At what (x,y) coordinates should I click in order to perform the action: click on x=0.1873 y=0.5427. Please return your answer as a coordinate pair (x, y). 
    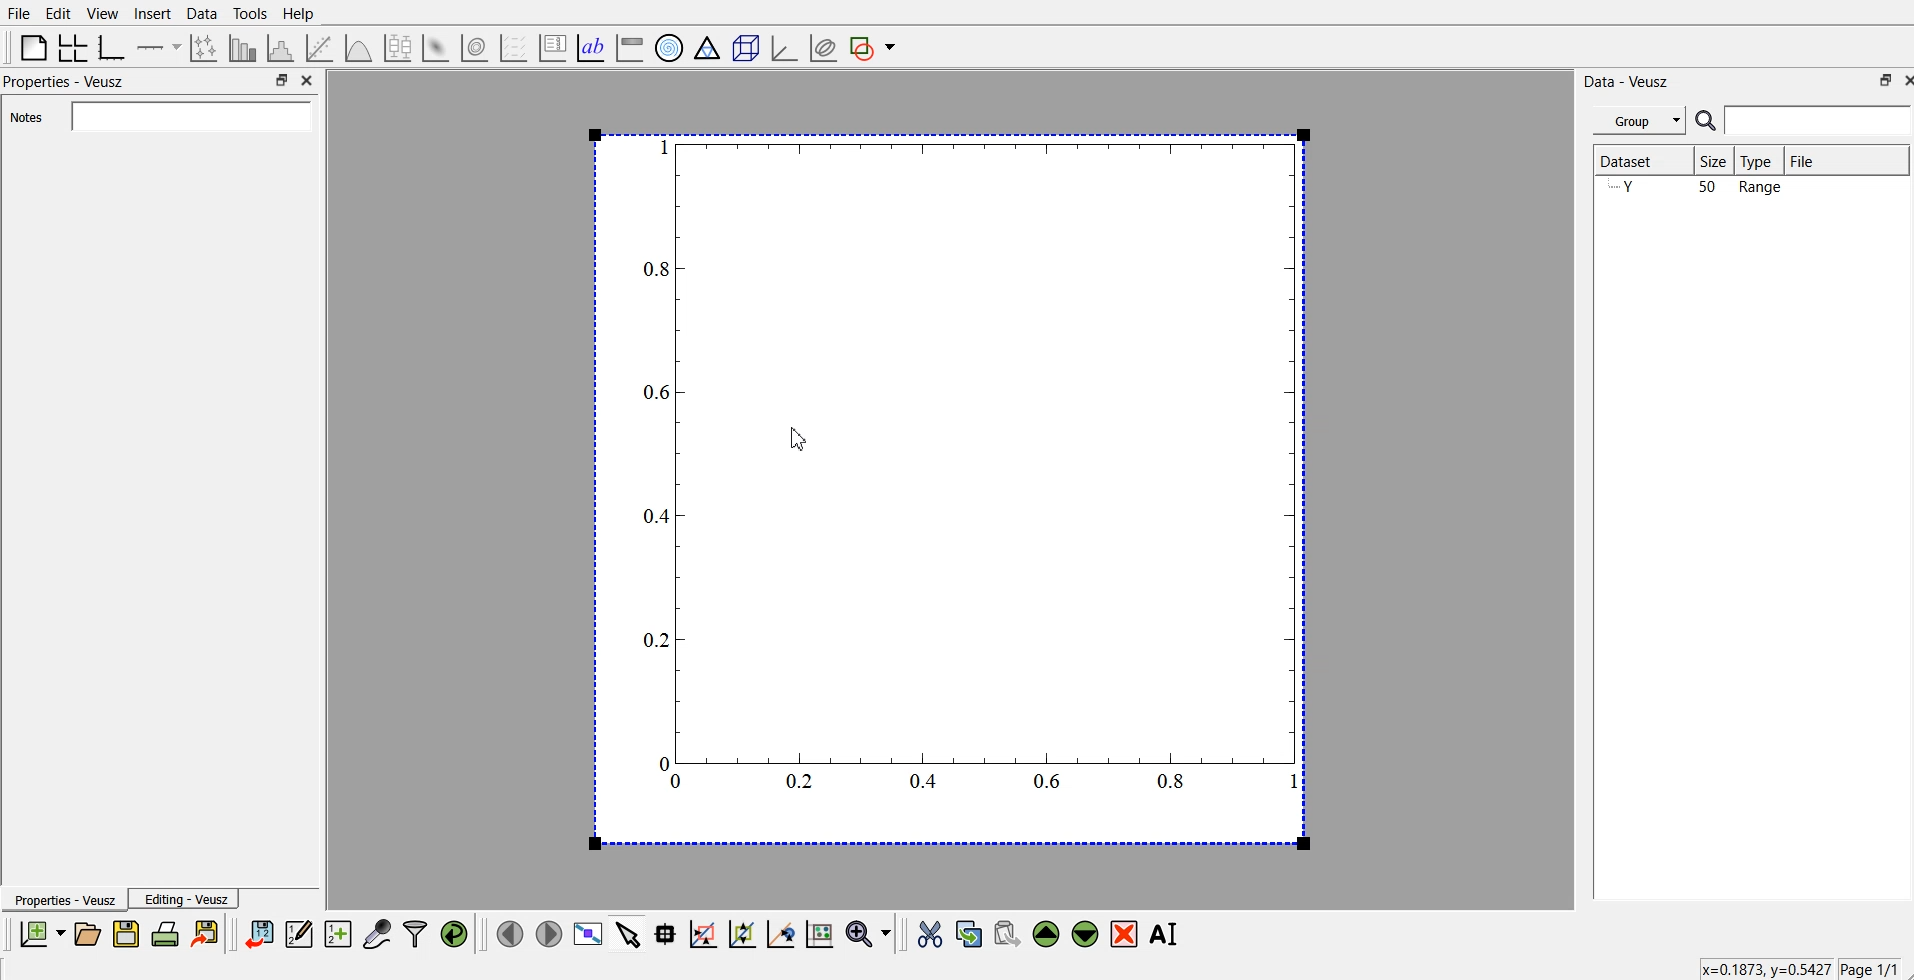
    Looking at the image, I should click on (1762, 969).